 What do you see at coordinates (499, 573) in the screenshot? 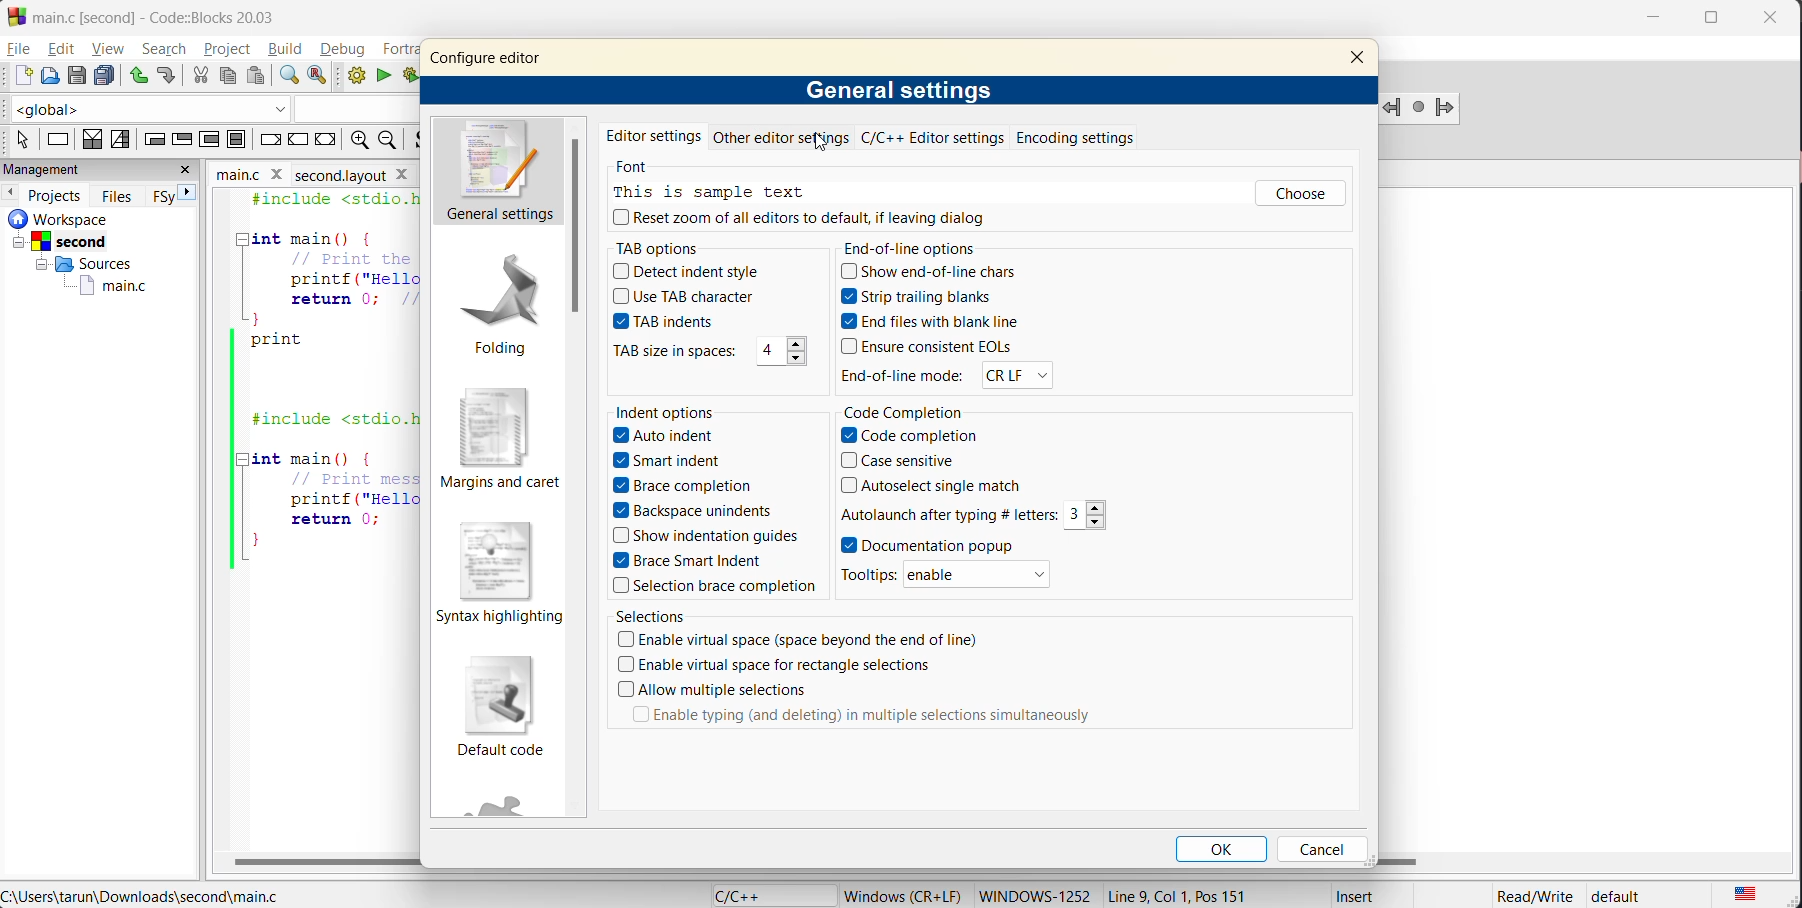
I see `syntax highlighting` at bounding box center [499, 573].